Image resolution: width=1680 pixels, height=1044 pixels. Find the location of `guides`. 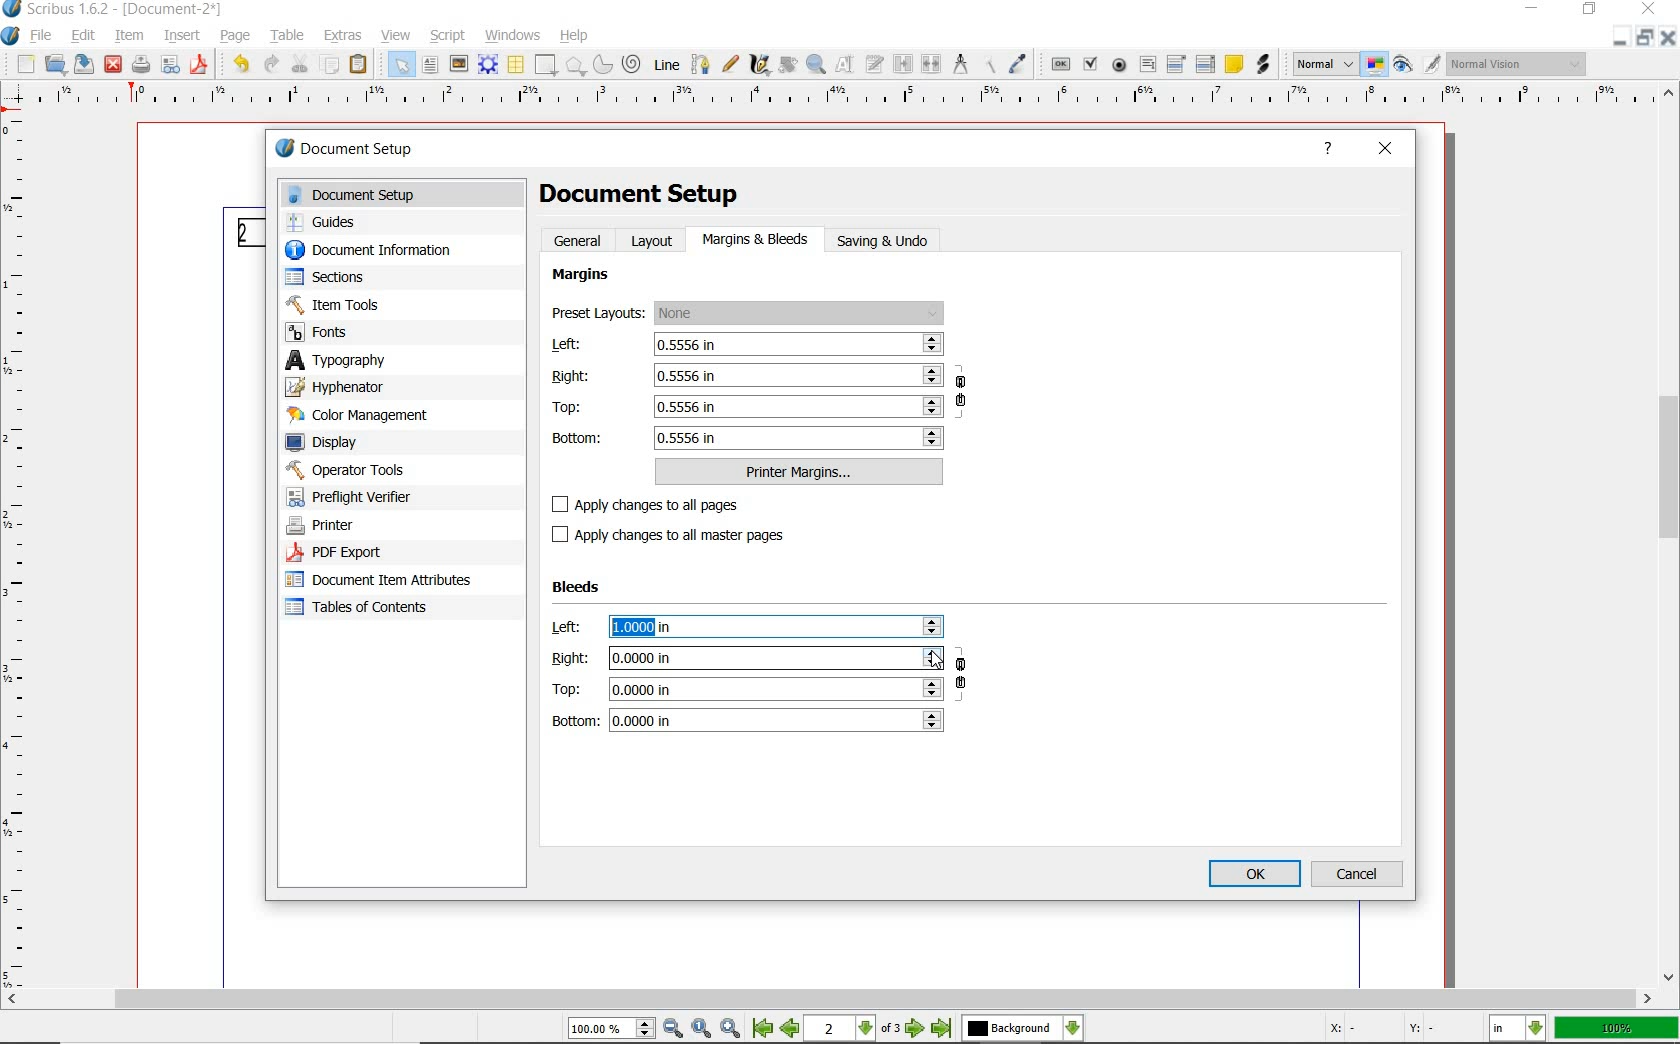

guides is located at coordinates (329, 224).